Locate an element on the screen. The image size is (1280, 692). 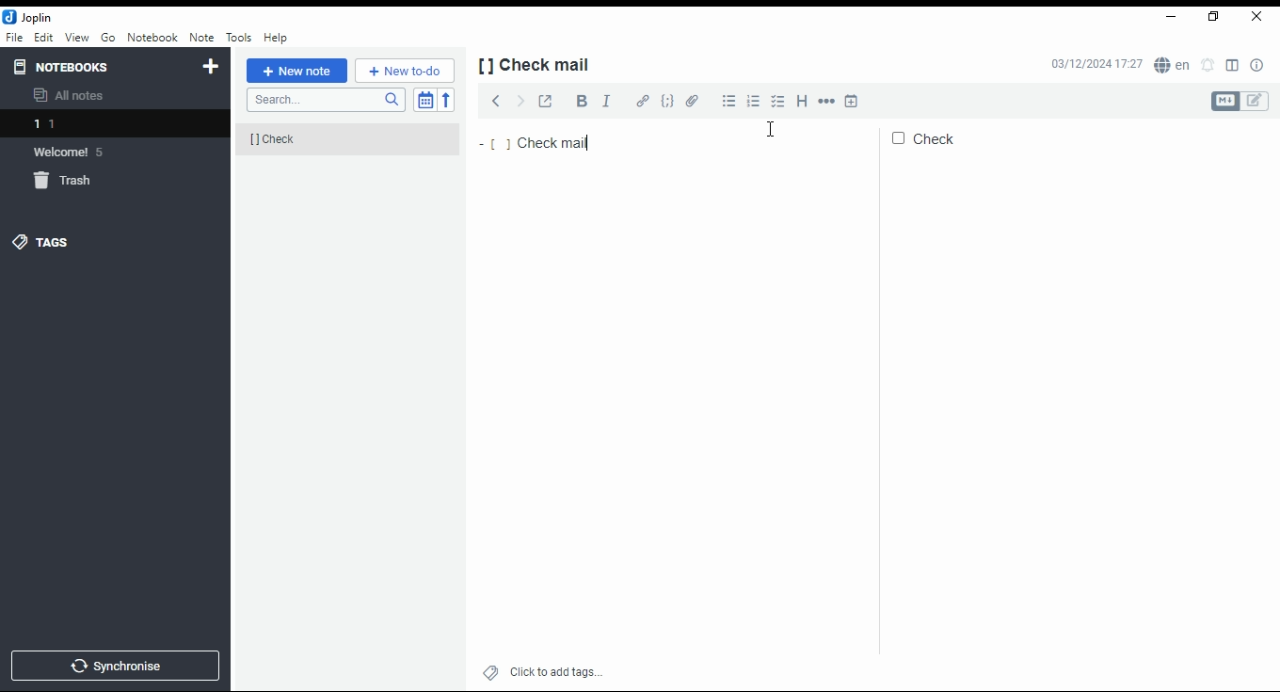
file is located at coordinates (14, 38).